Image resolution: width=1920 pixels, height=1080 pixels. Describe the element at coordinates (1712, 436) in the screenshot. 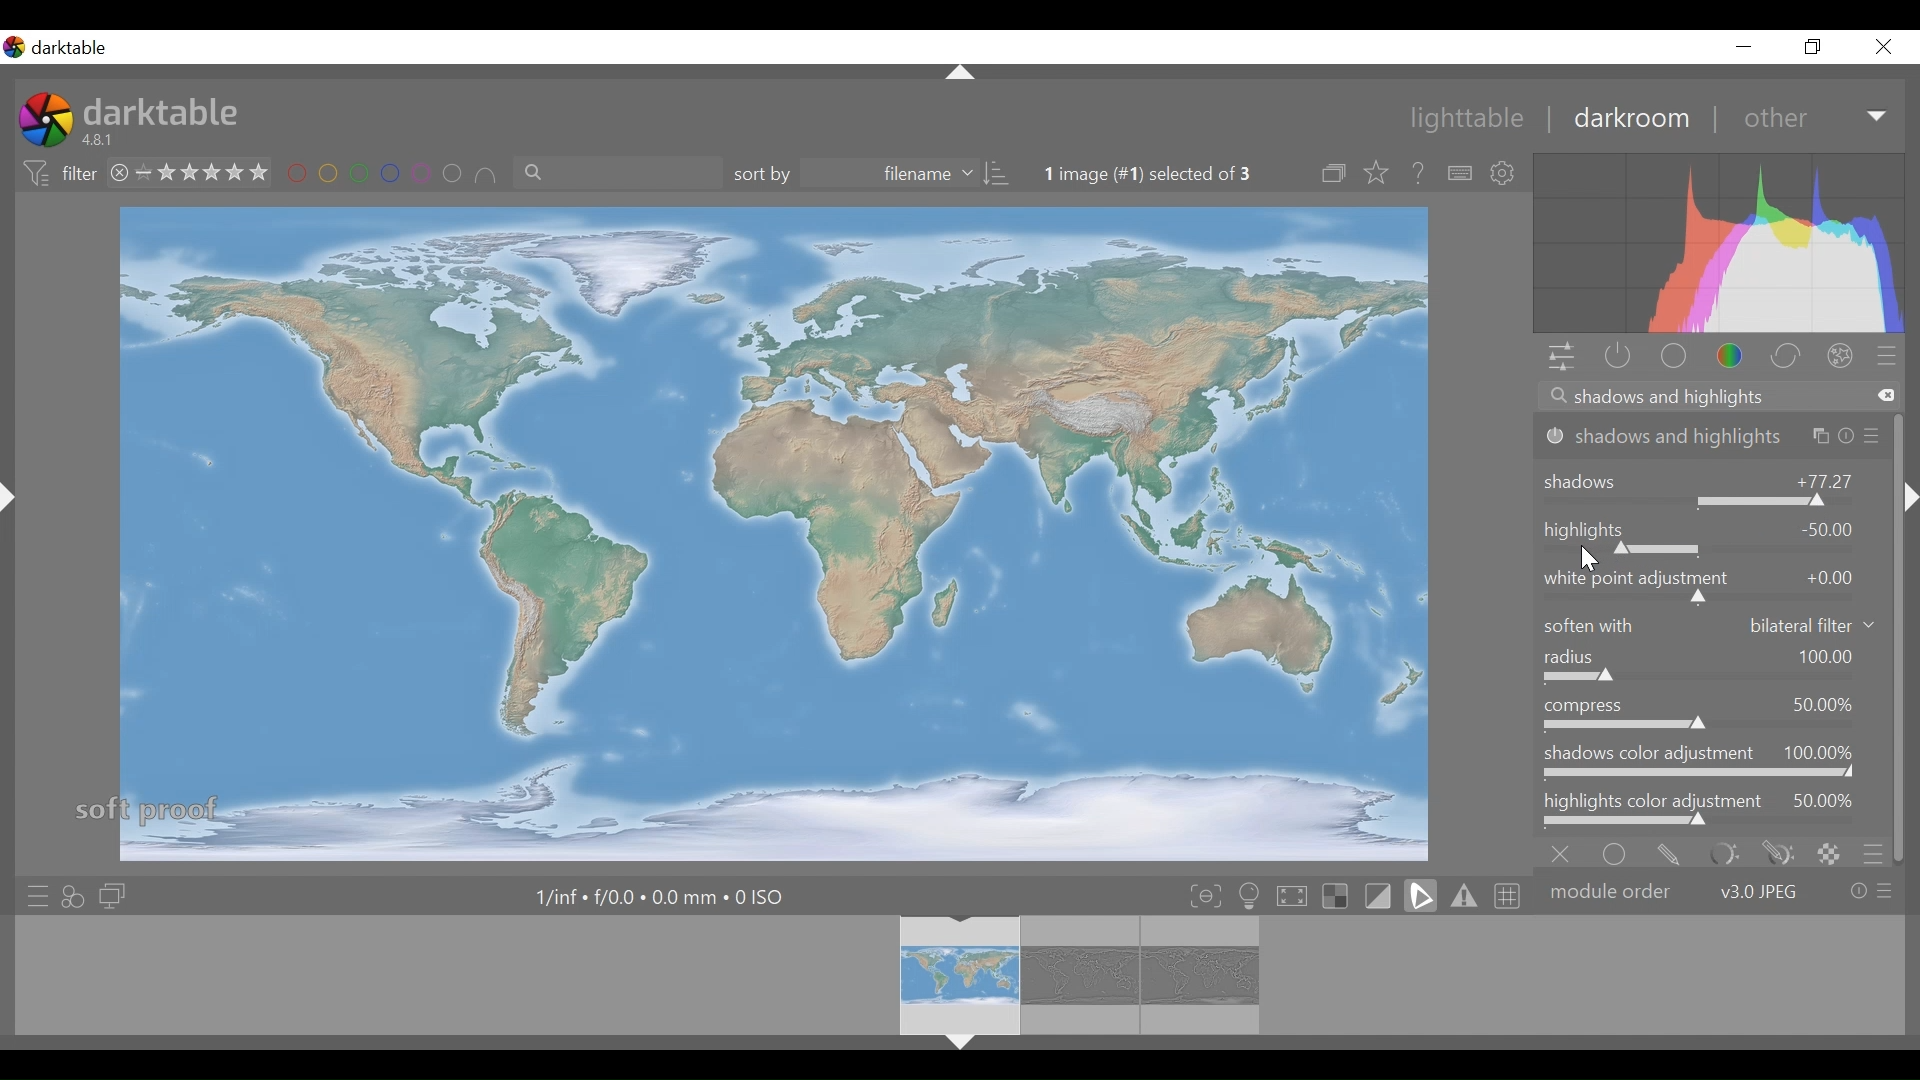

I see `shadows and highlights` at that location.